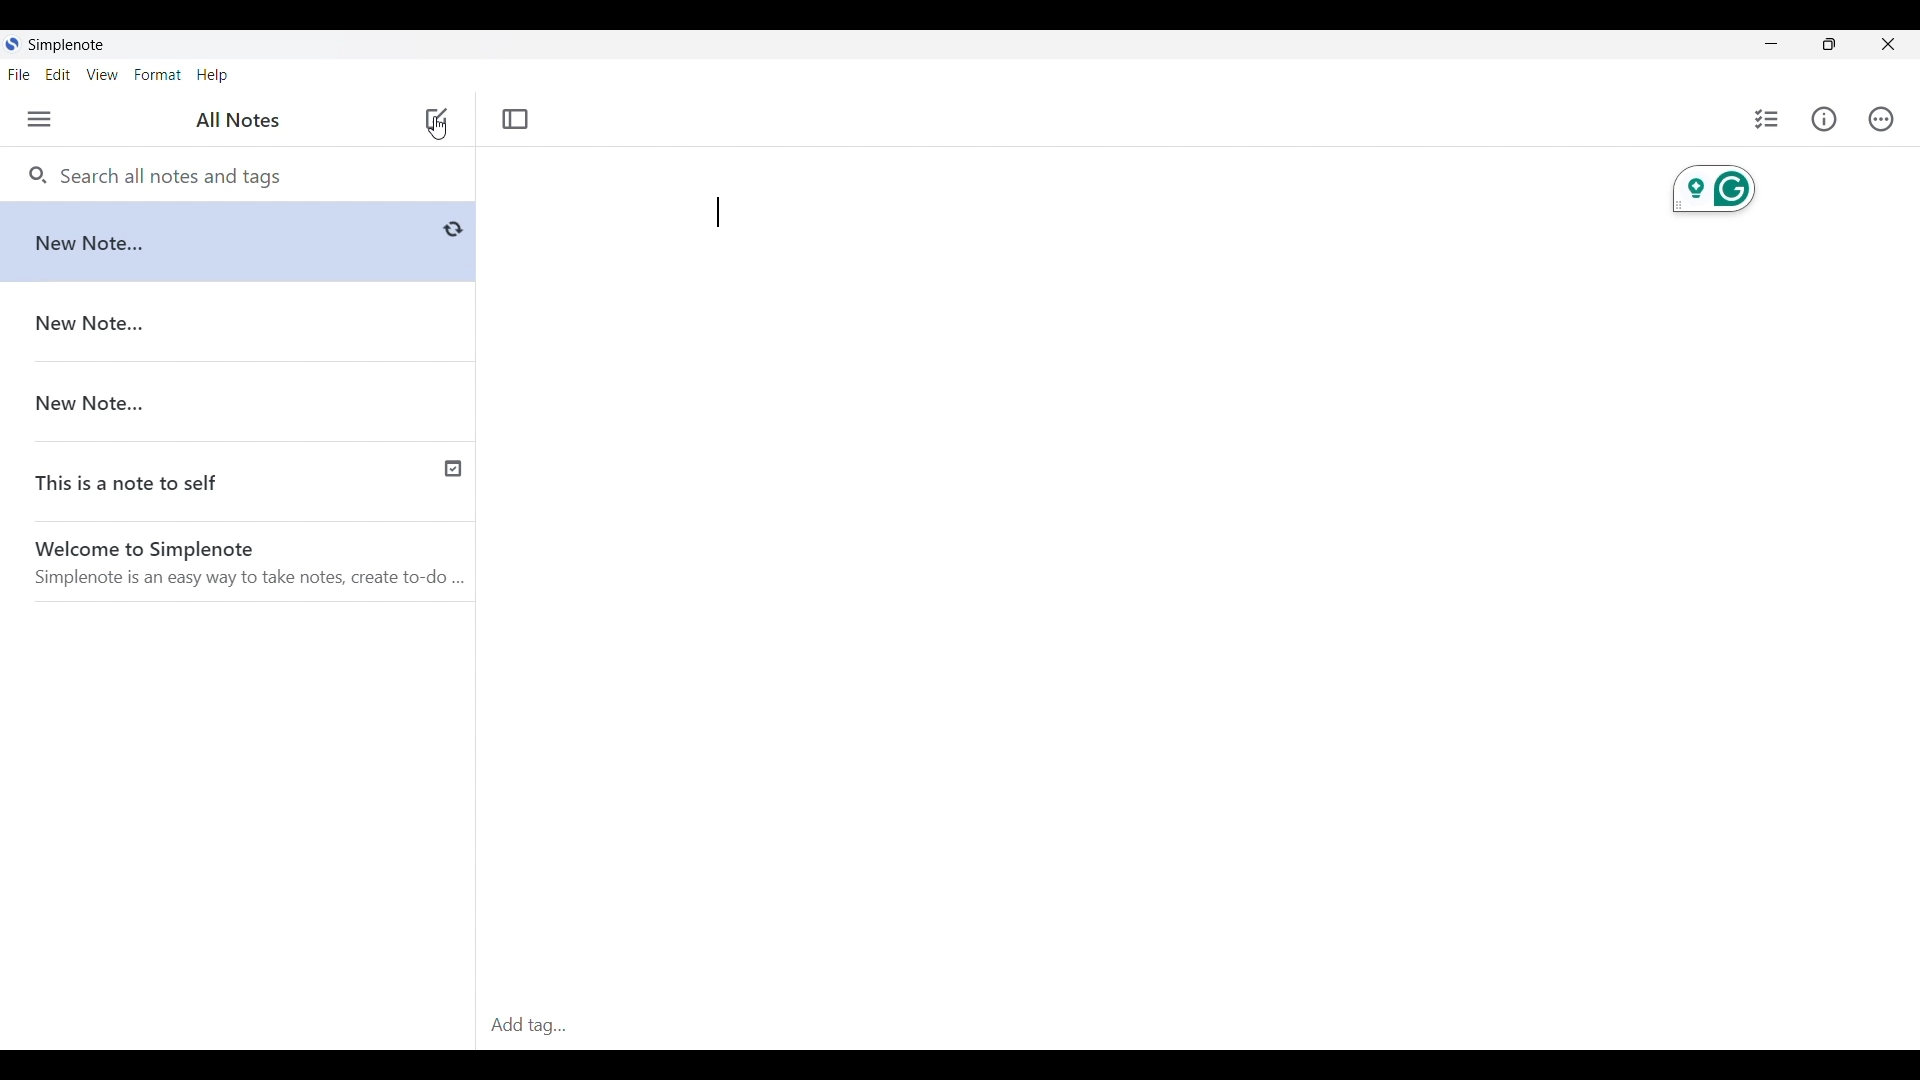 The width and height of the screenshot is (1920, 1080). I want to click on Help, so click(213, 75).